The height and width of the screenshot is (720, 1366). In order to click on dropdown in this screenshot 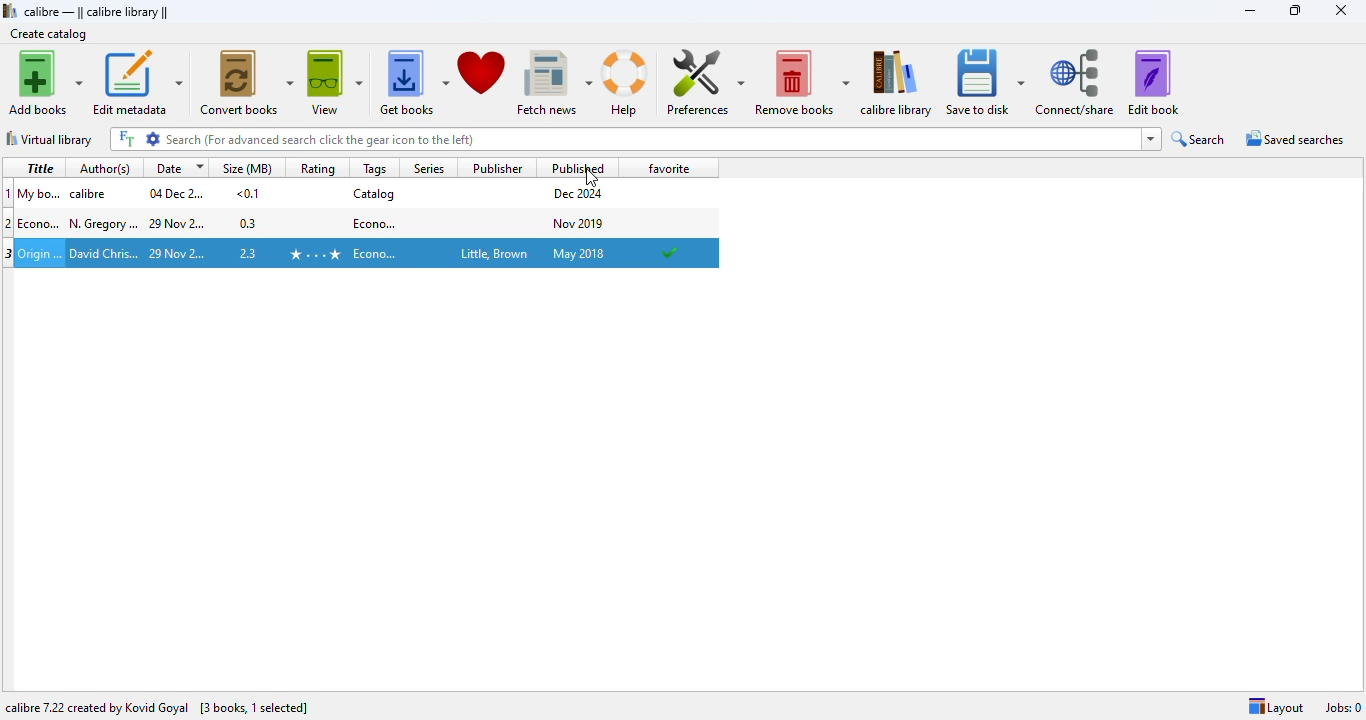, I will do `click(1152, 138)`.